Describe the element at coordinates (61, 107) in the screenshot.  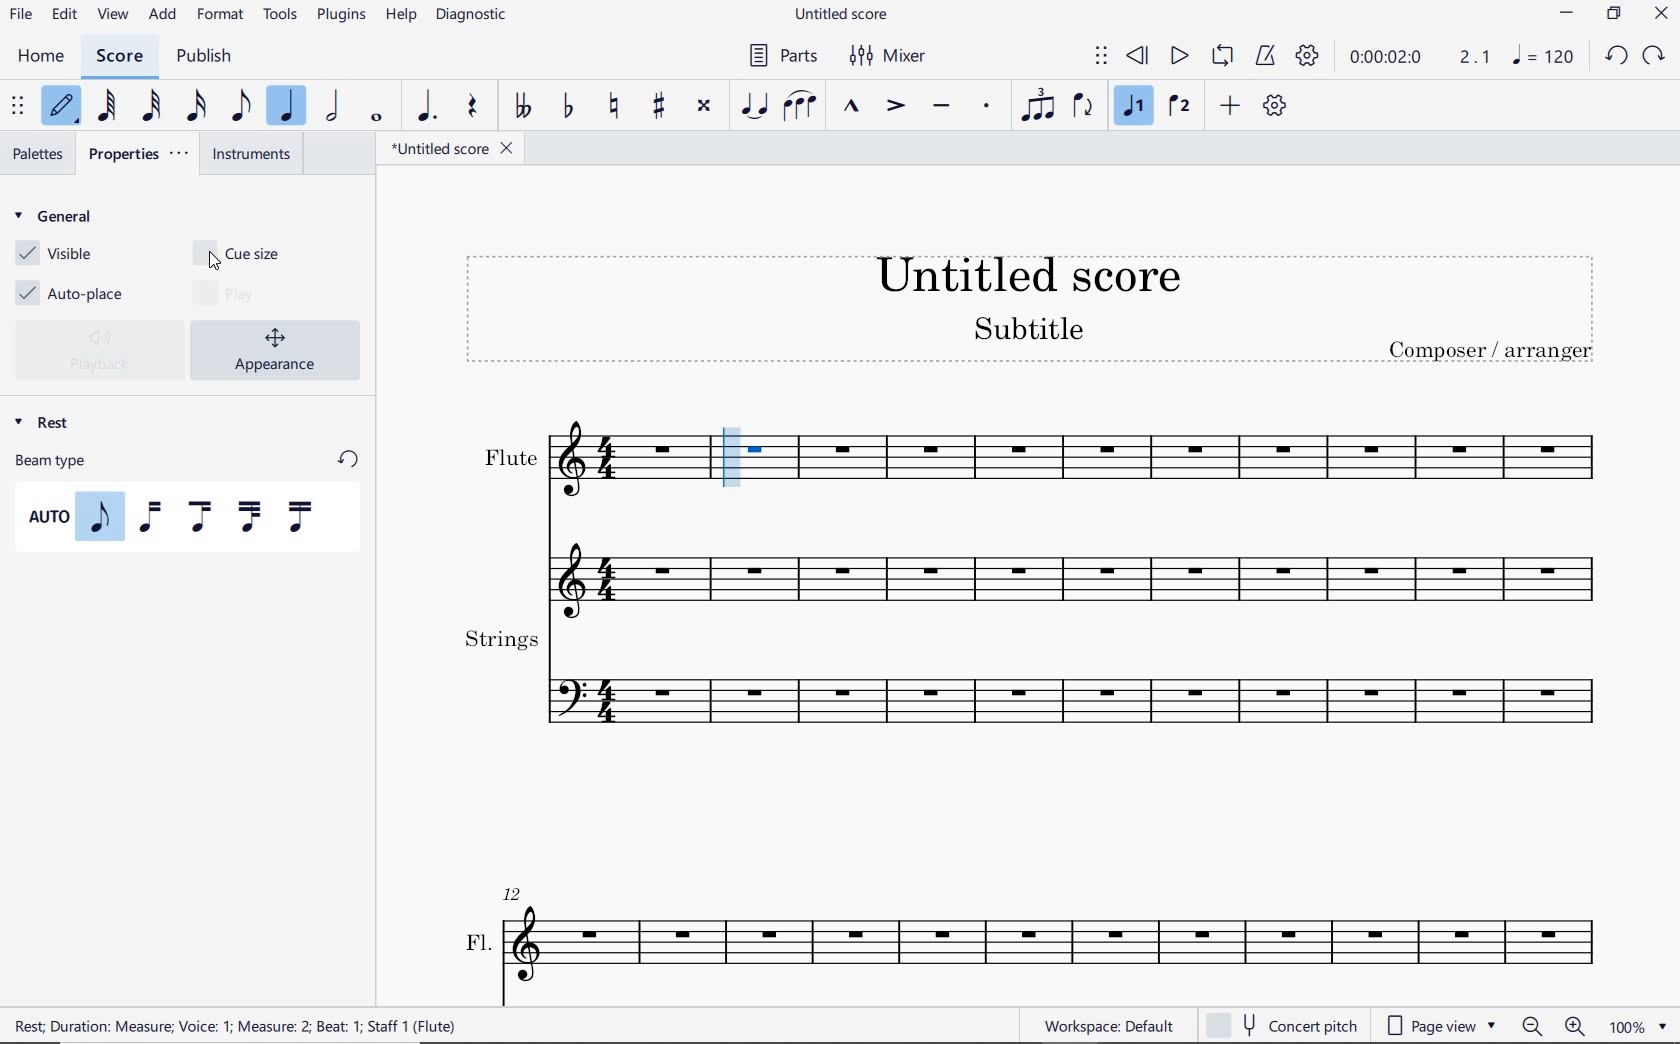
I see `DEFAULT (STEP TIME) (N)` at that location.